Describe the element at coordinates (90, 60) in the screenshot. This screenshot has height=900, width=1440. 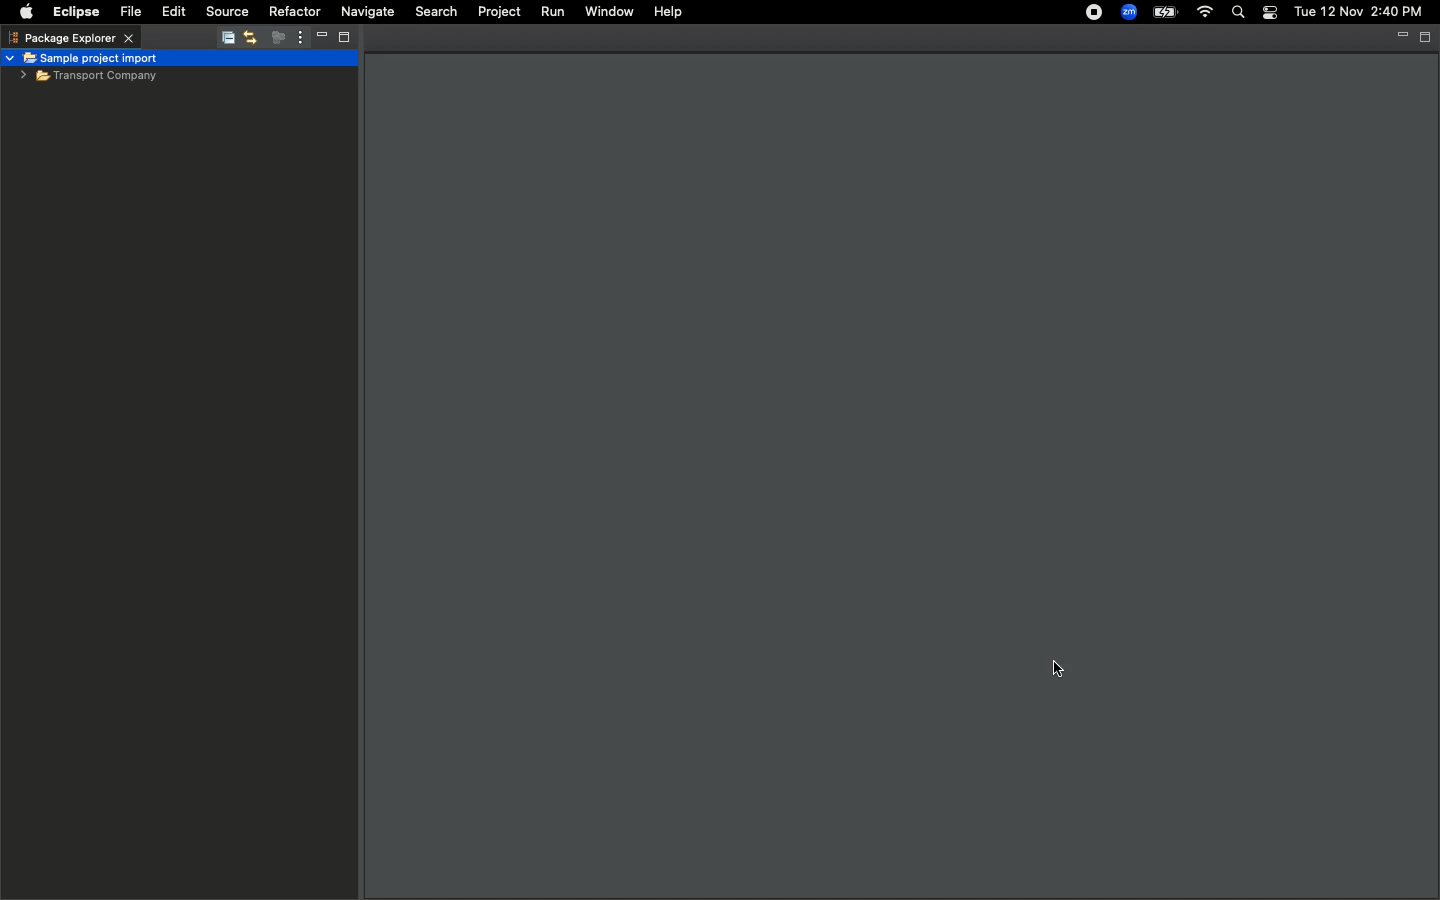
I see `Sample project import` at that location.